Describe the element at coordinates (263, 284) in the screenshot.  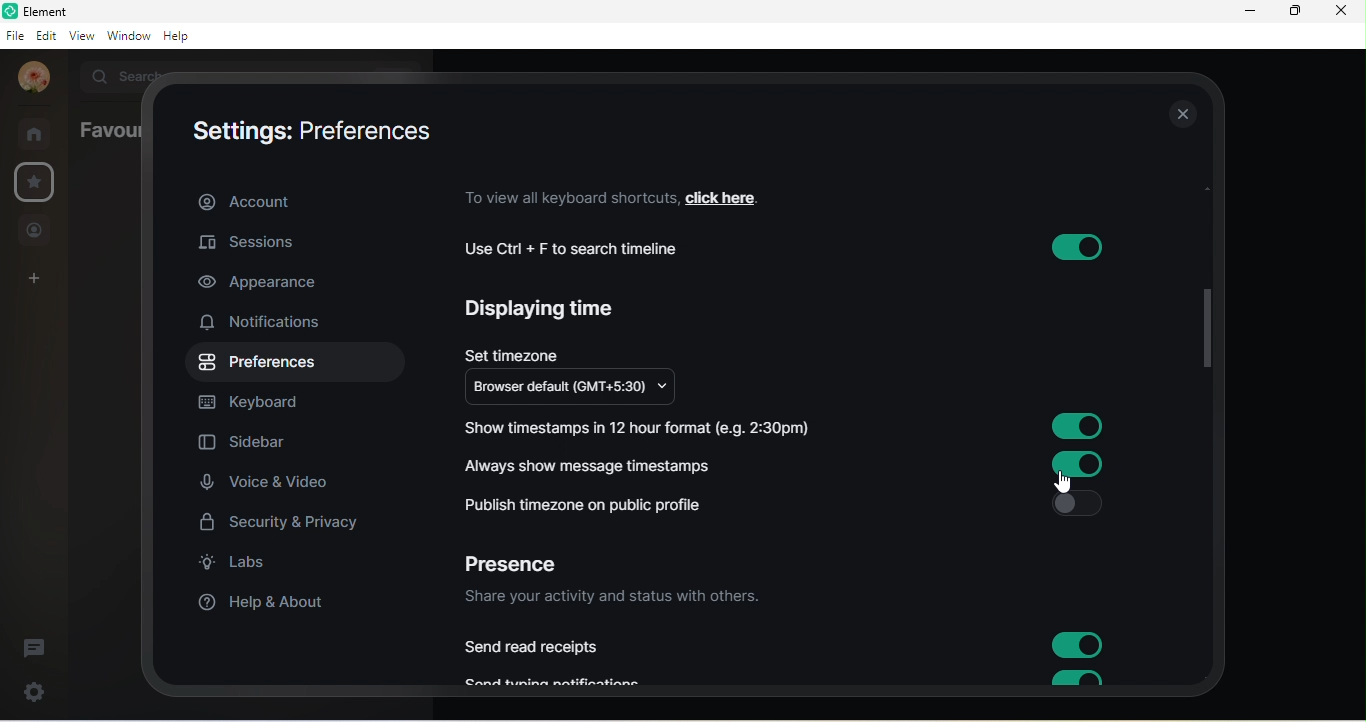
I see `appearance` at that location.